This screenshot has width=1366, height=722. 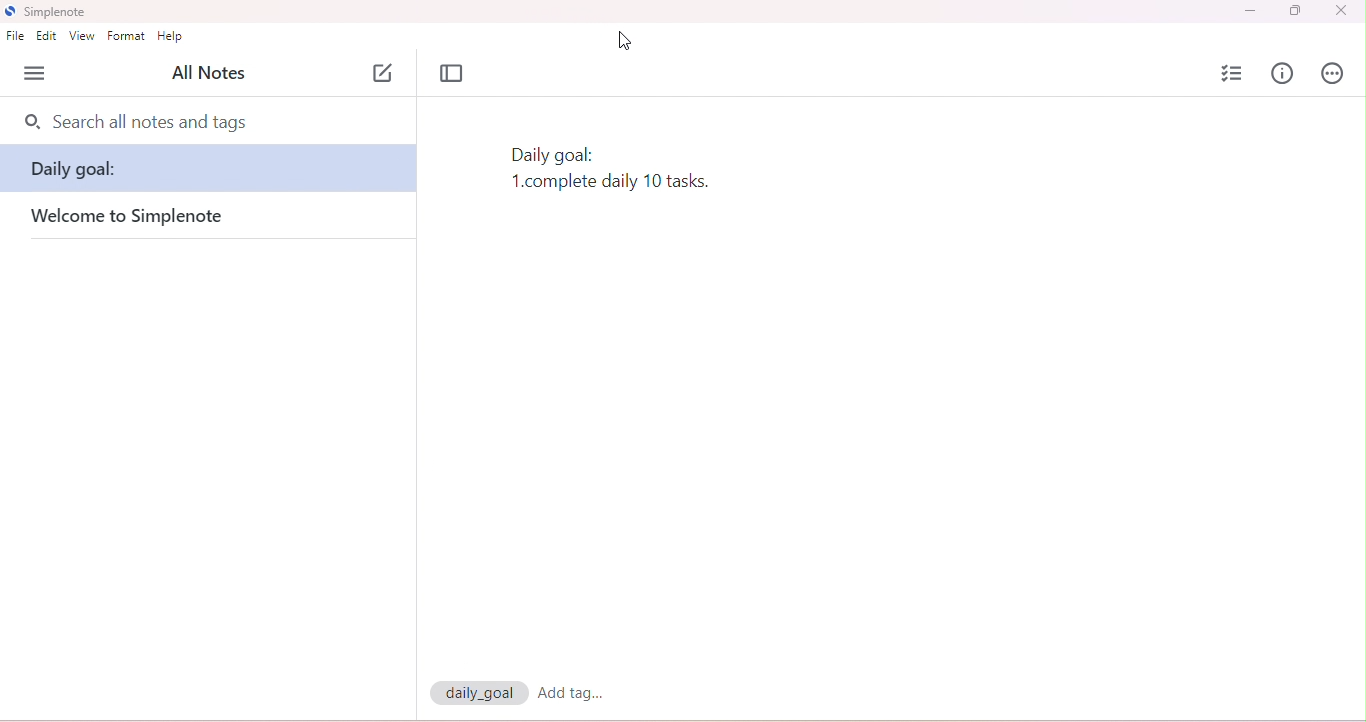 I want to click on help, so click(x=171, y=35).